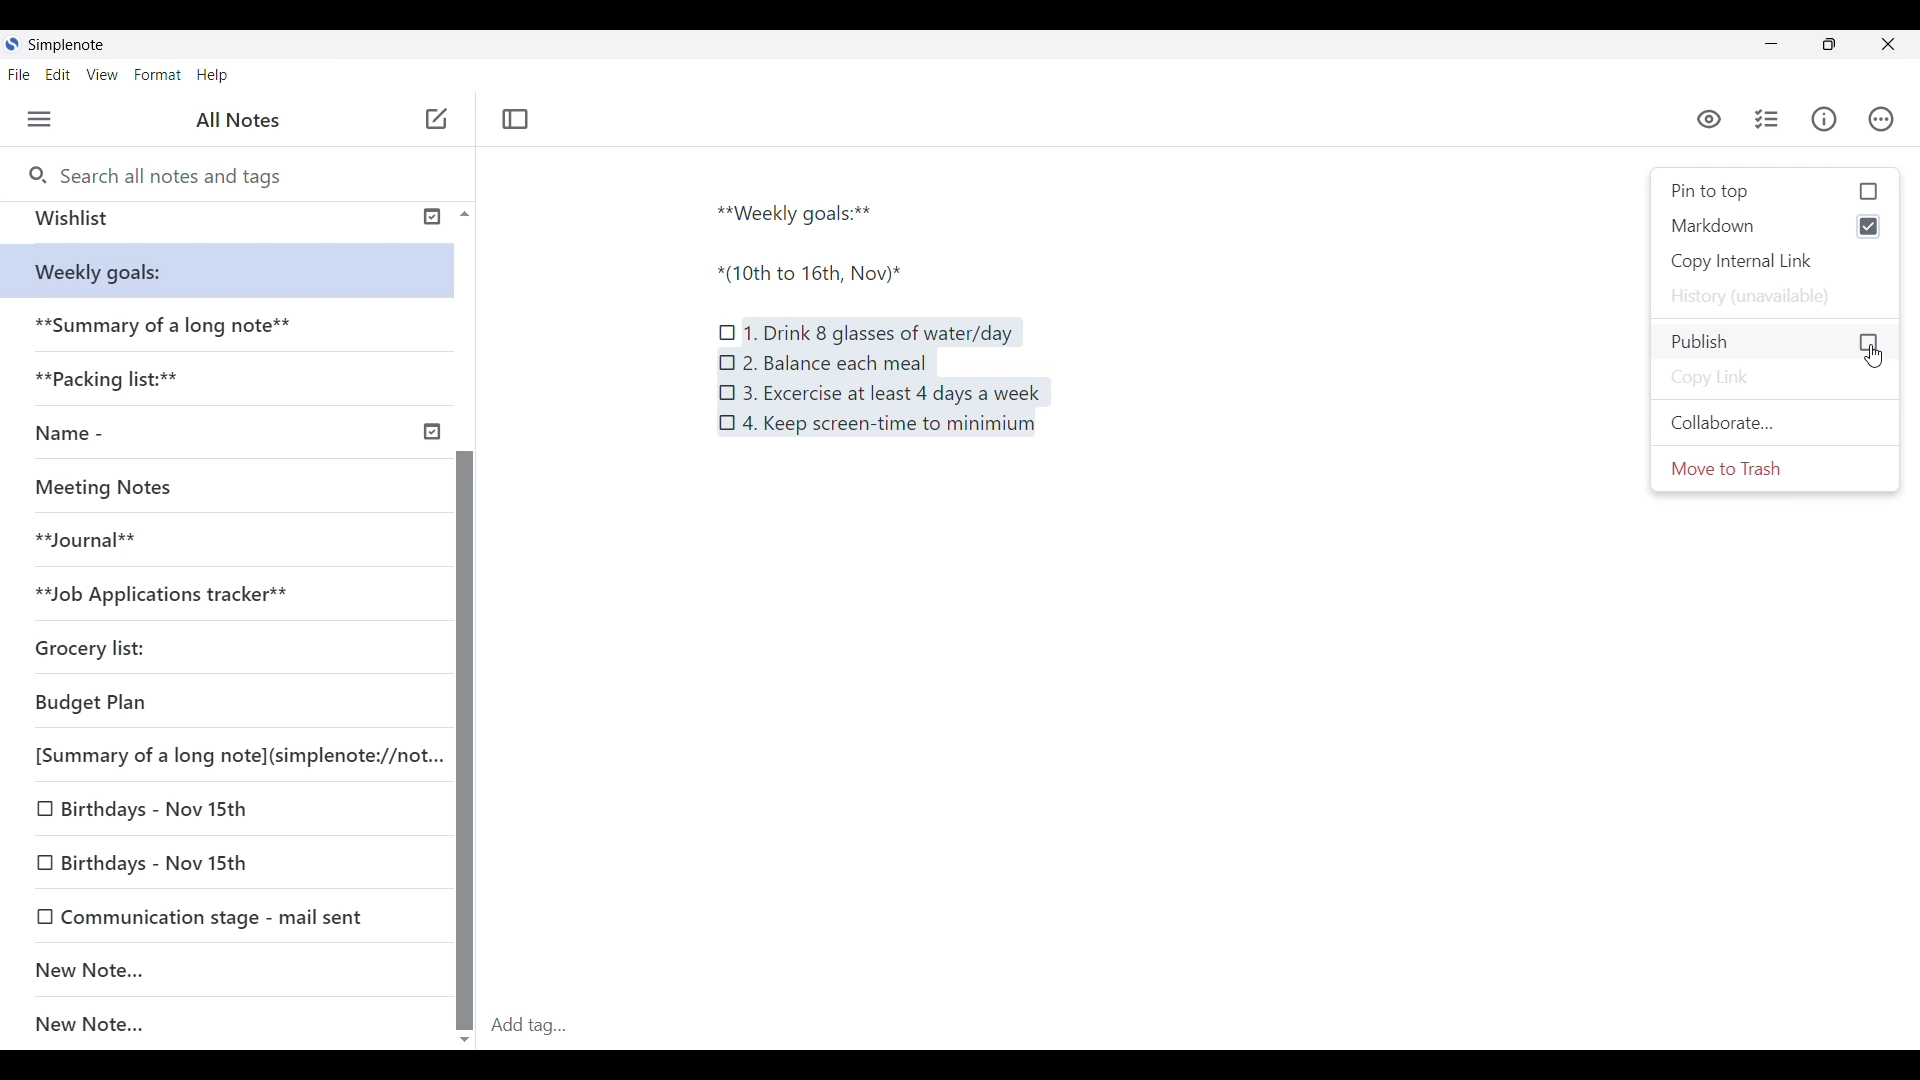 This screenshot has height=1080, width=1920. What do you see at coordinates (105, 76) in the screenshot?
I see `View` at bounding box center [105, 76].